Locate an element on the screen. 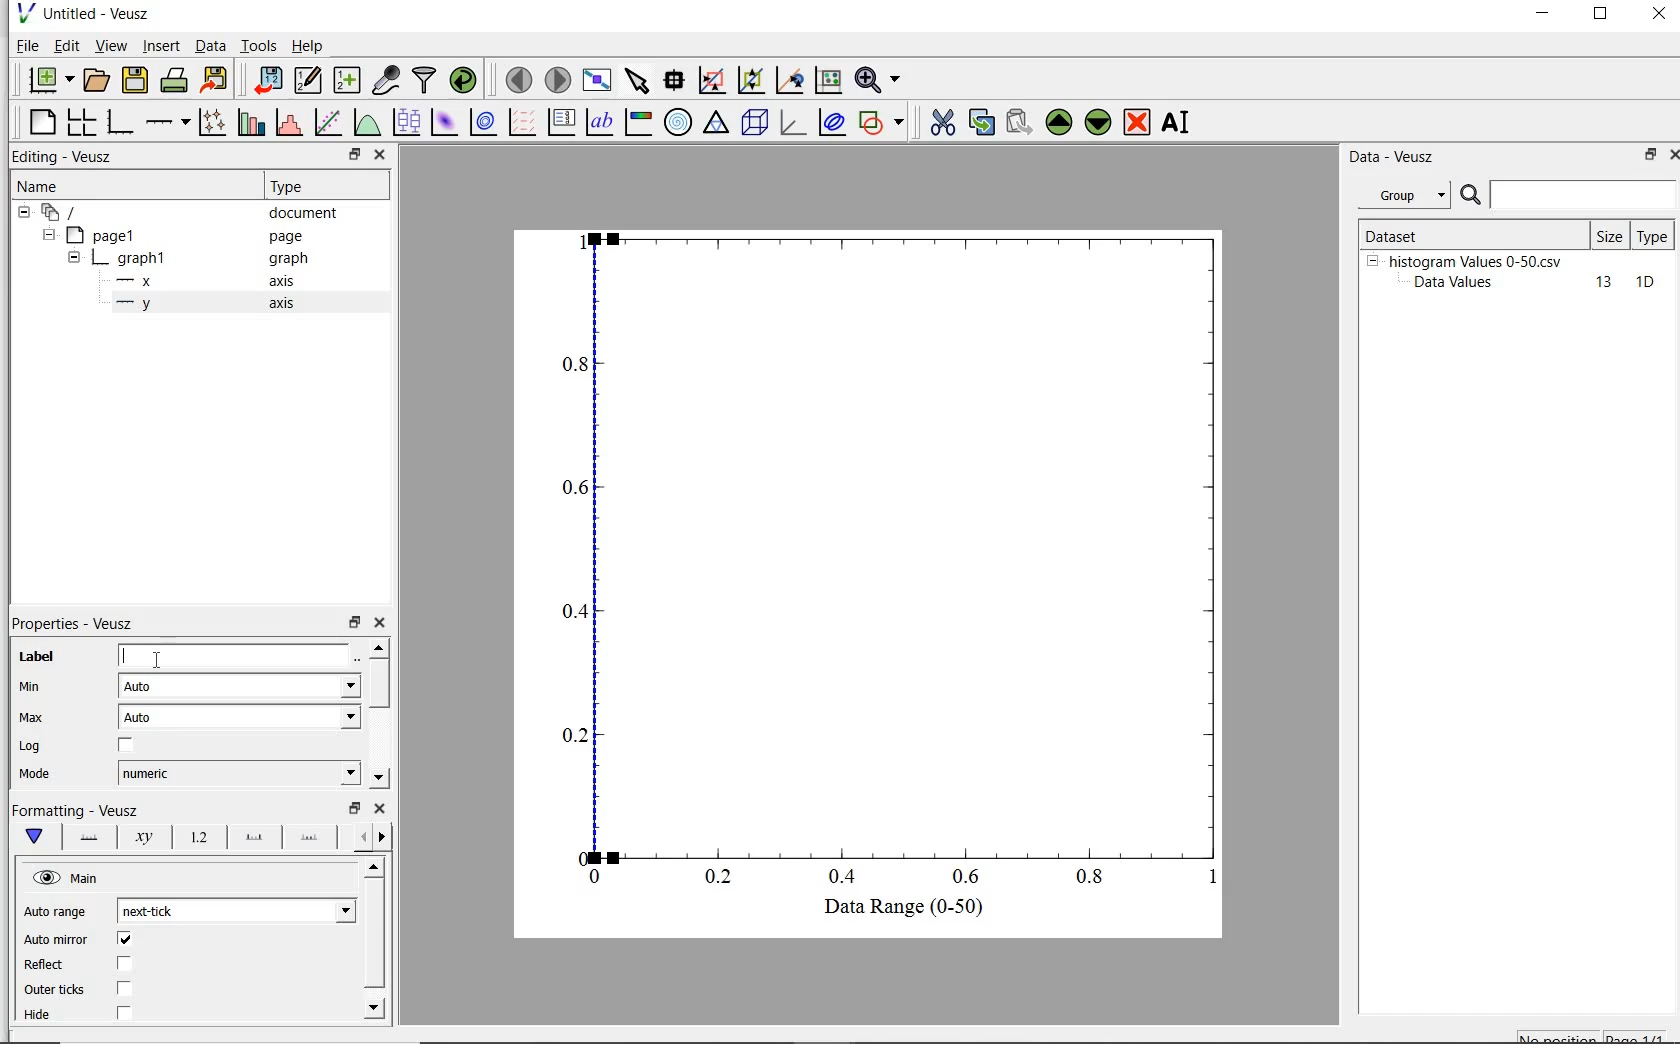 The height and width of the screenshot is (1044, 1680). | Mode is located at coordinates (35, 776).